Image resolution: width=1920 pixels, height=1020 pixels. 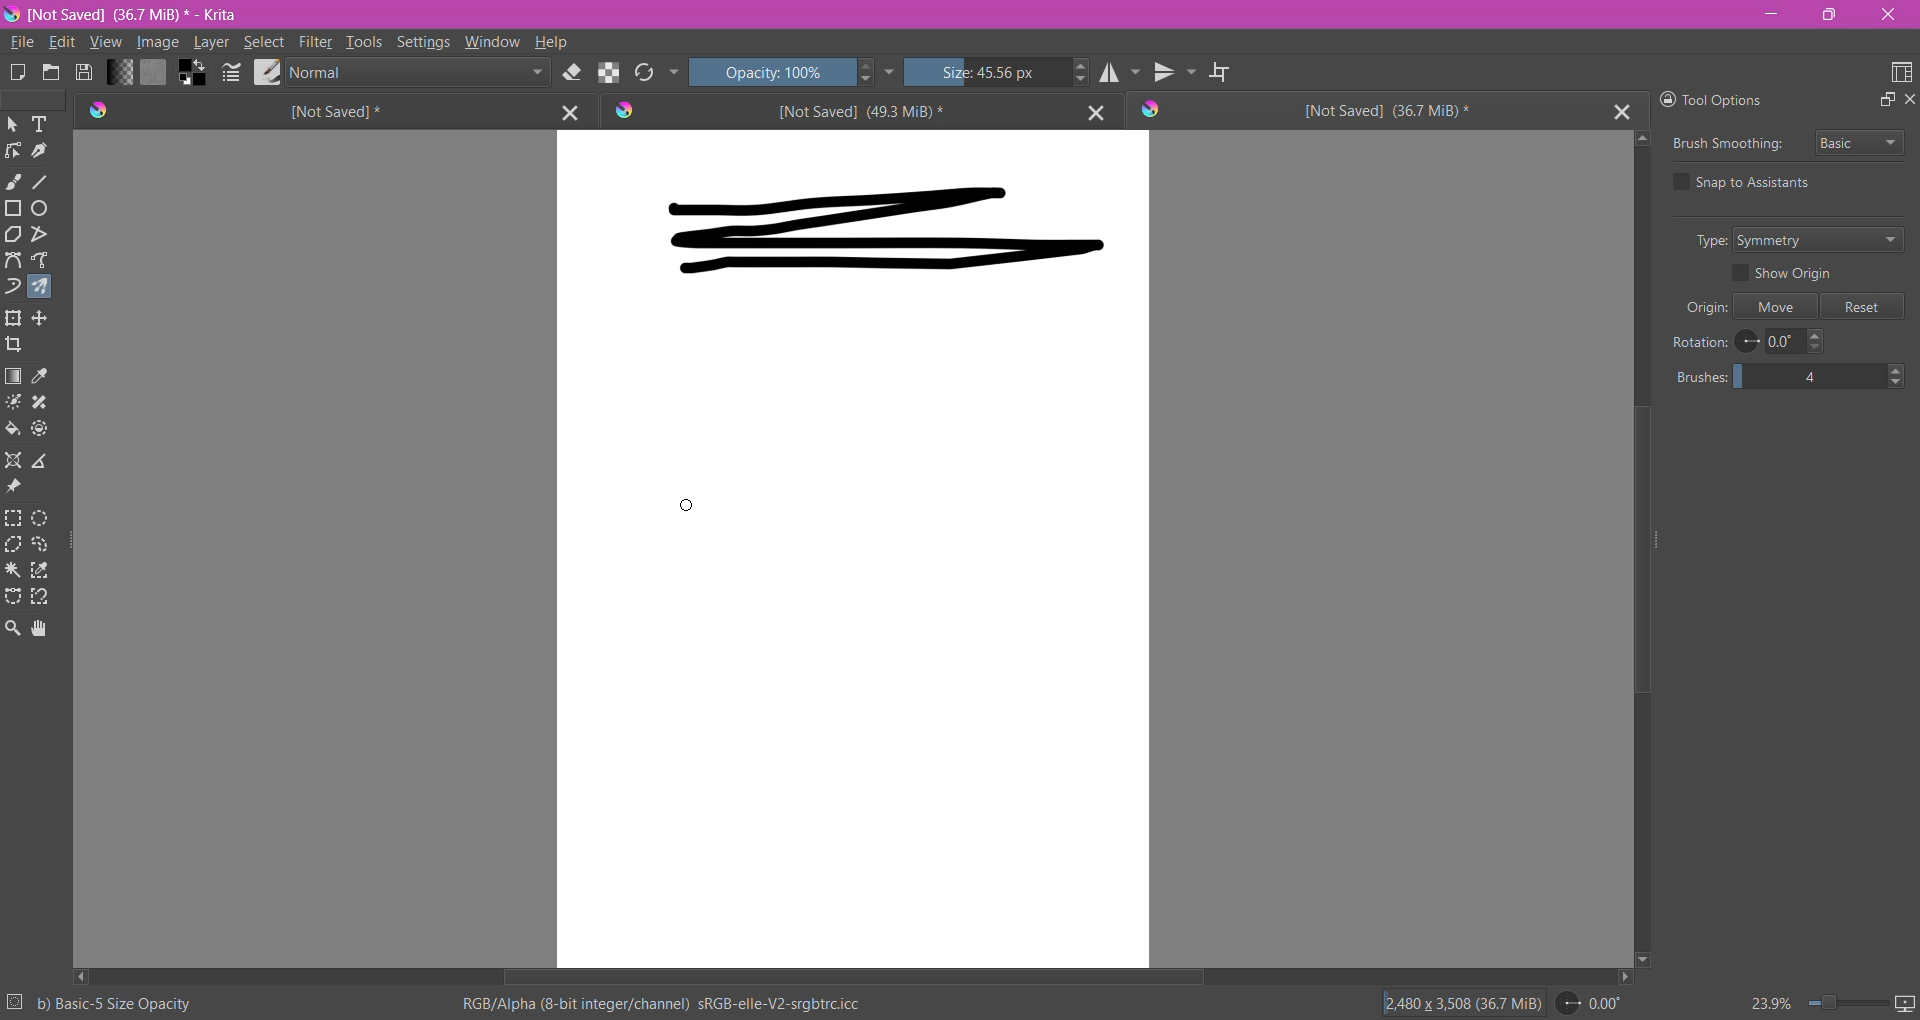 I want to click on Sample a color from the image or current layer, so click(x=45, y=376).